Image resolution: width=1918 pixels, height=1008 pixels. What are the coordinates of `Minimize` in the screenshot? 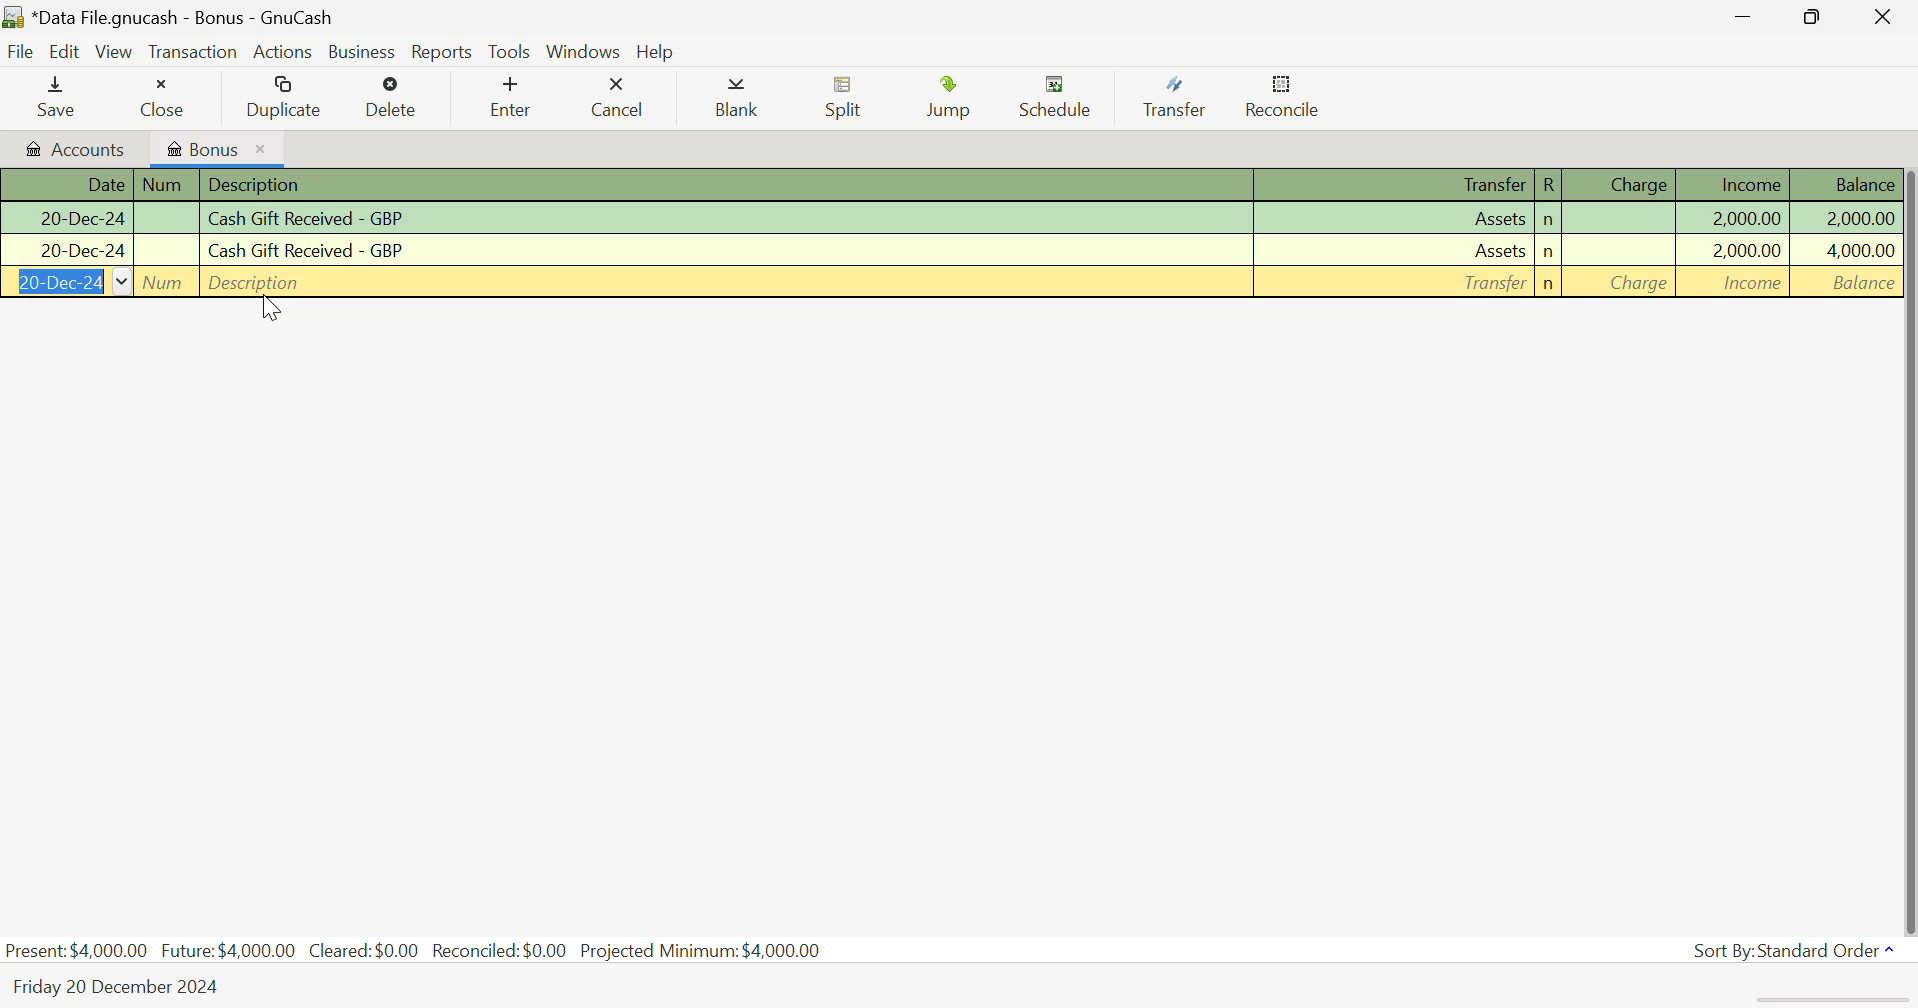 It's located at (1819, 16).